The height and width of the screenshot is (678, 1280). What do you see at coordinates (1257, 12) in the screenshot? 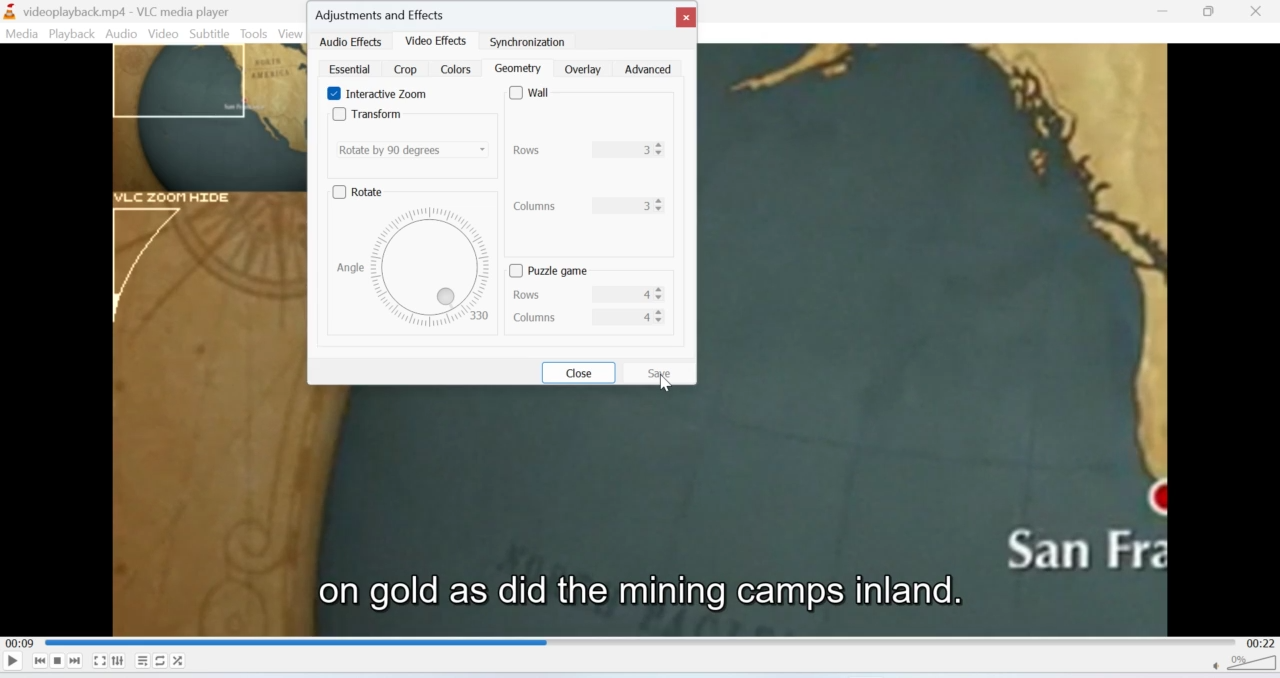
I see `Close` at bounding box center [1257, 12].